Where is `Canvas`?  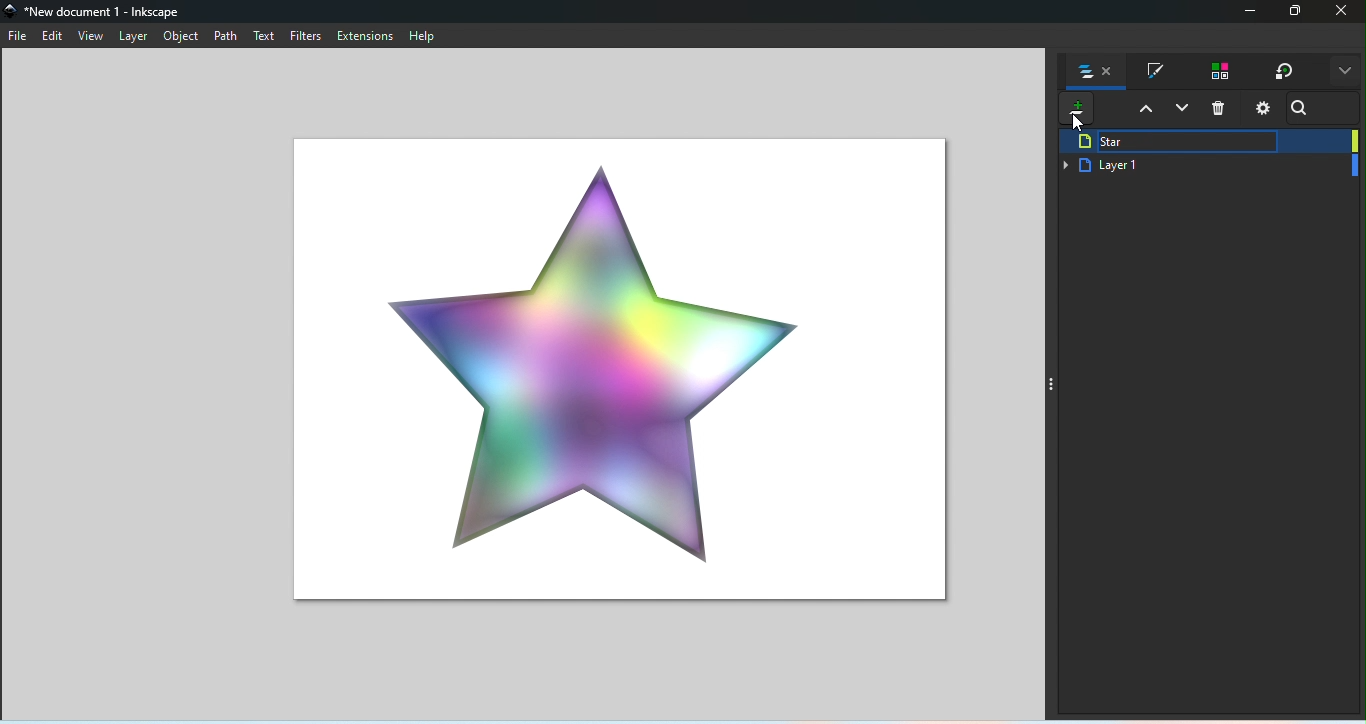 Canvas is located at coordinates (612, 365).